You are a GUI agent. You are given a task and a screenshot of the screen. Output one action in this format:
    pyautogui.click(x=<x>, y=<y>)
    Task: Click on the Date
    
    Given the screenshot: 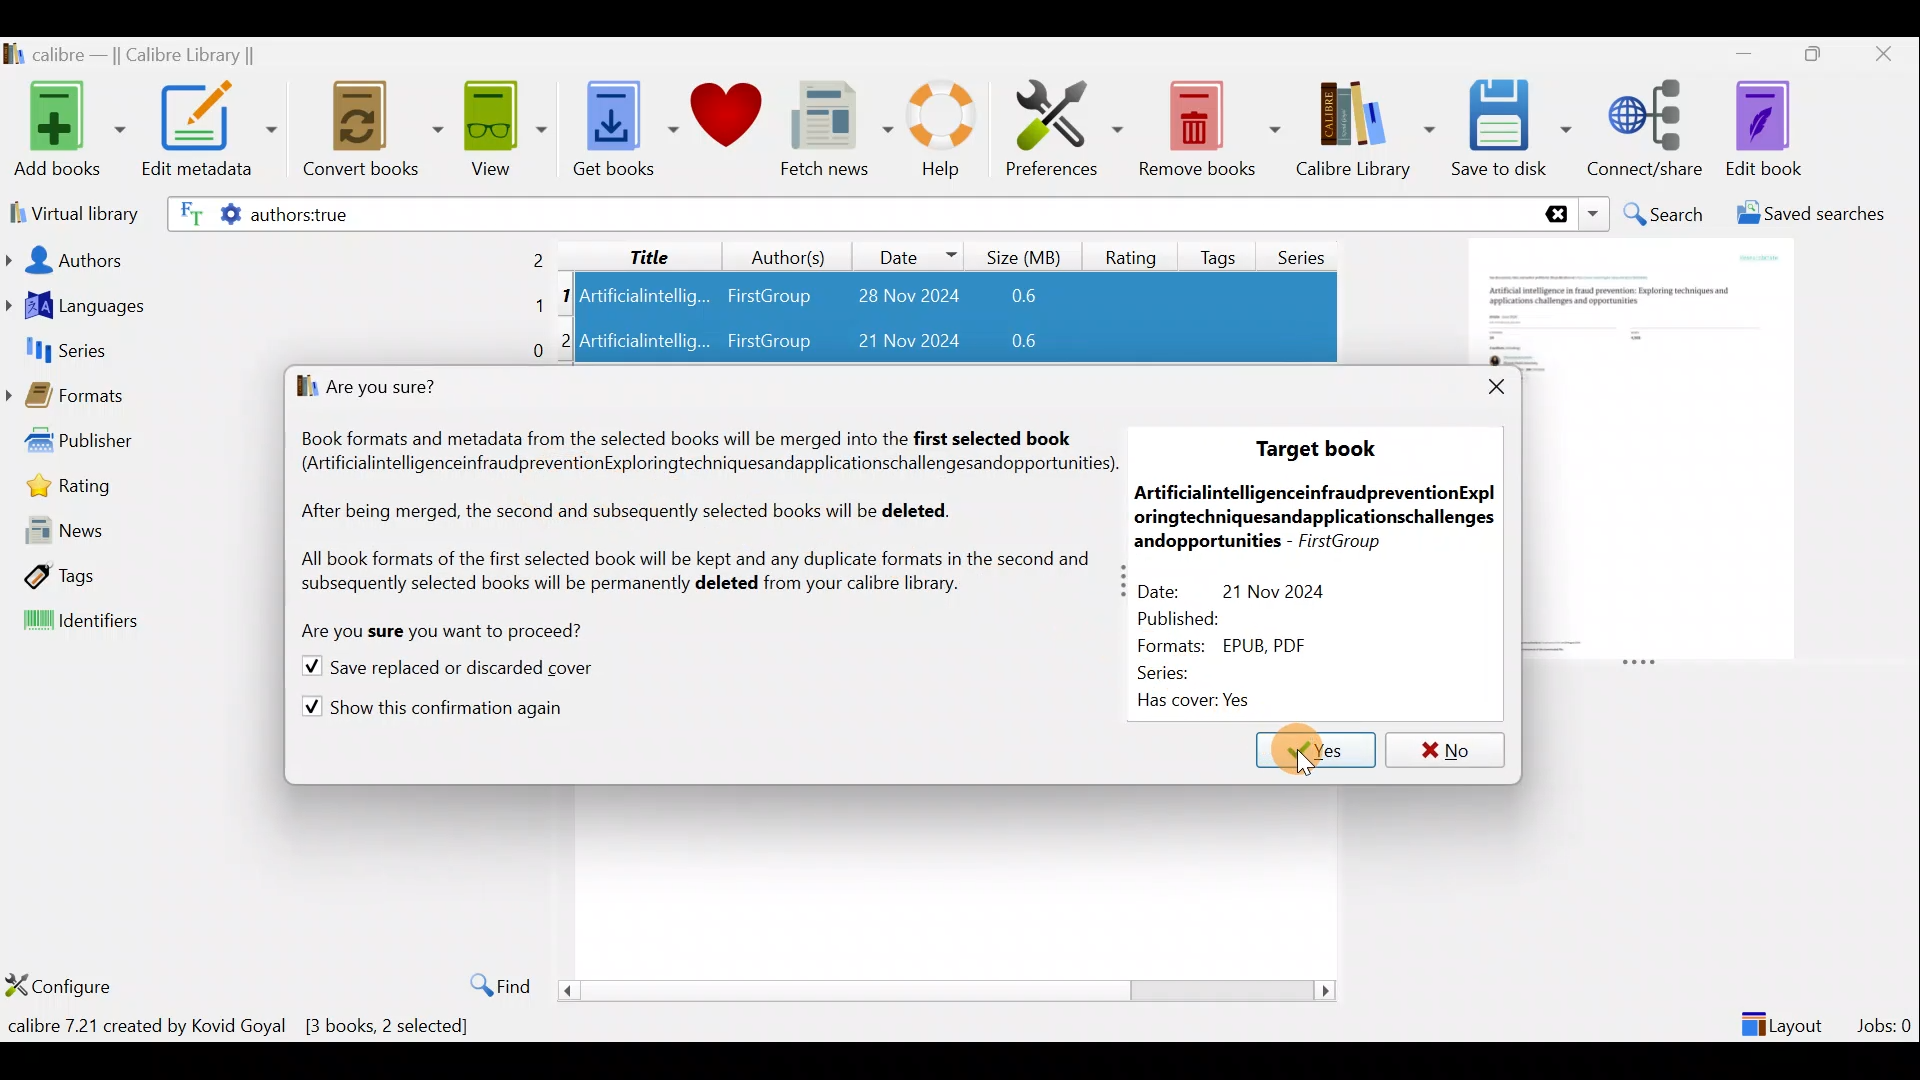 What is the action you would take?
    pyautogui.click(x=909, y=256)
    